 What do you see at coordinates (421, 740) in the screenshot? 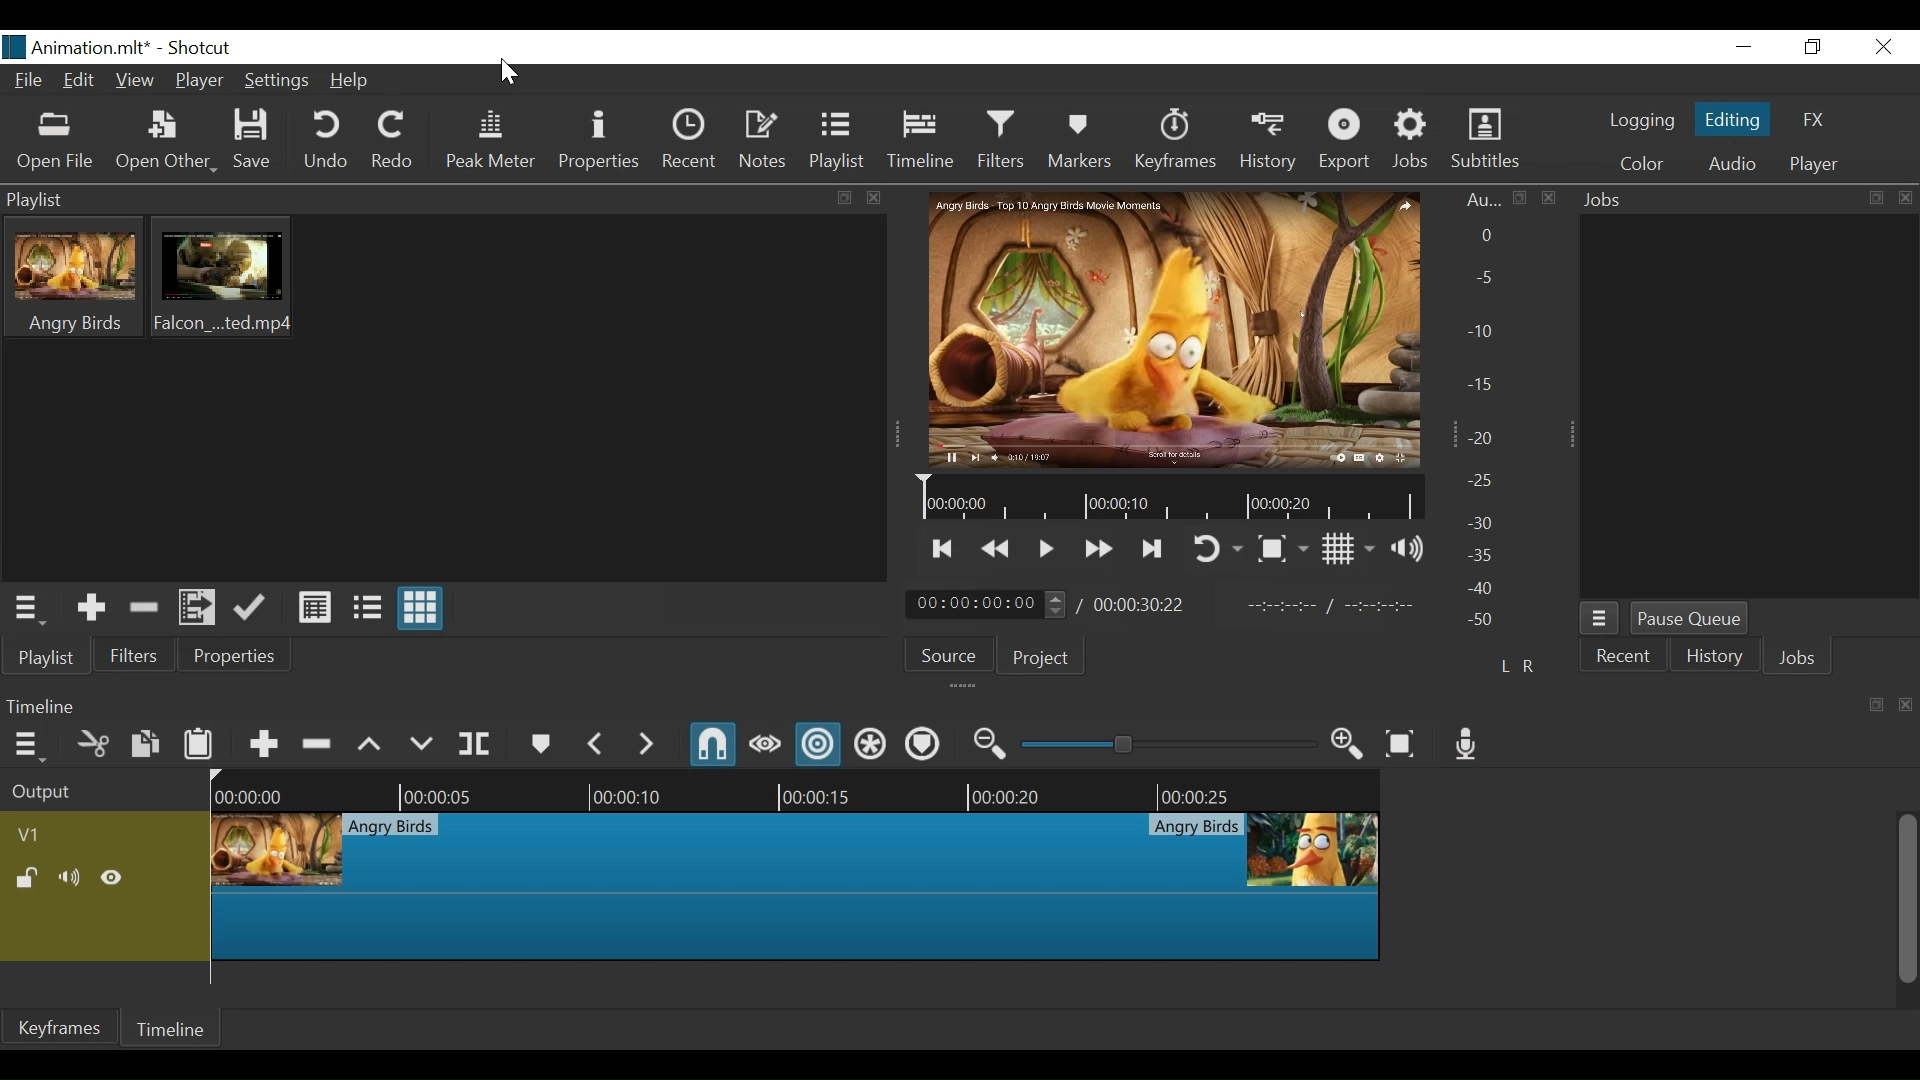
I see `Overwrite` at bounding box center [421, 740].